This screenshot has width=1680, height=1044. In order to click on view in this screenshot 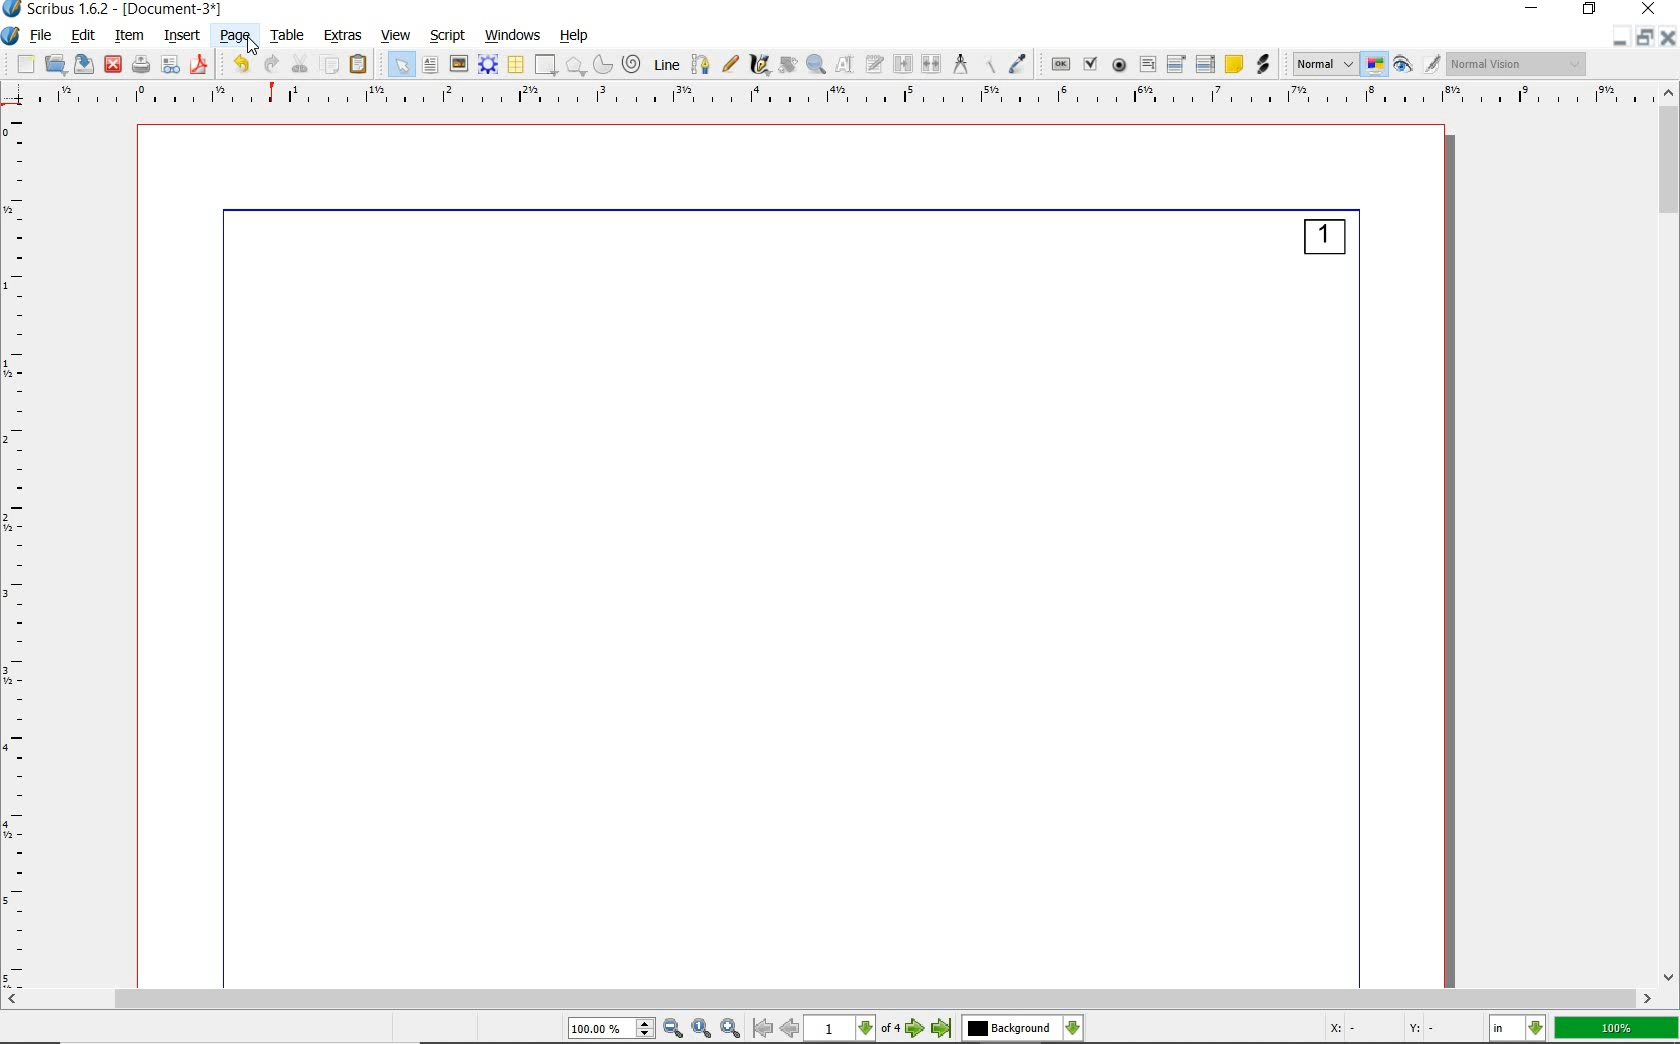, I will do `click(396, 34)`.